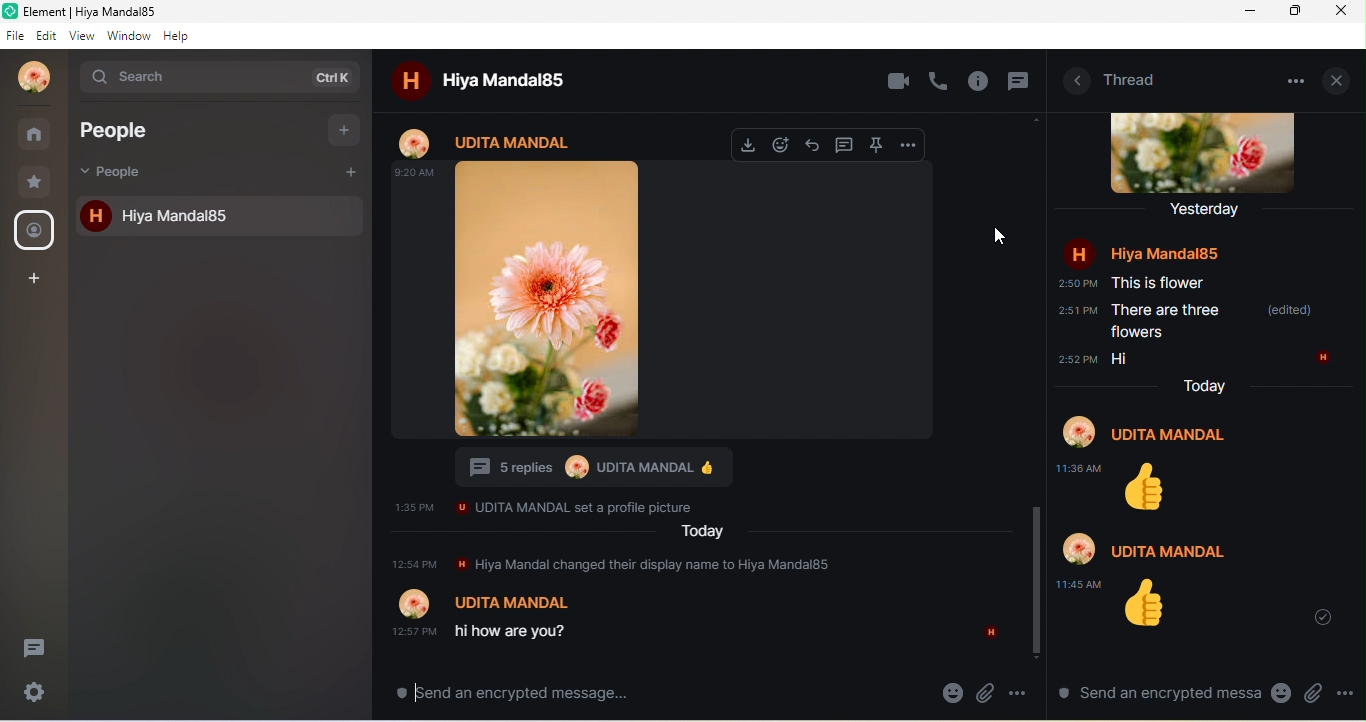 The height and width of the screenshot is (722, 1366). What do you see at coordinates (121, 173) in the screenshot?
I see `people` at bounding box center [121, 173].